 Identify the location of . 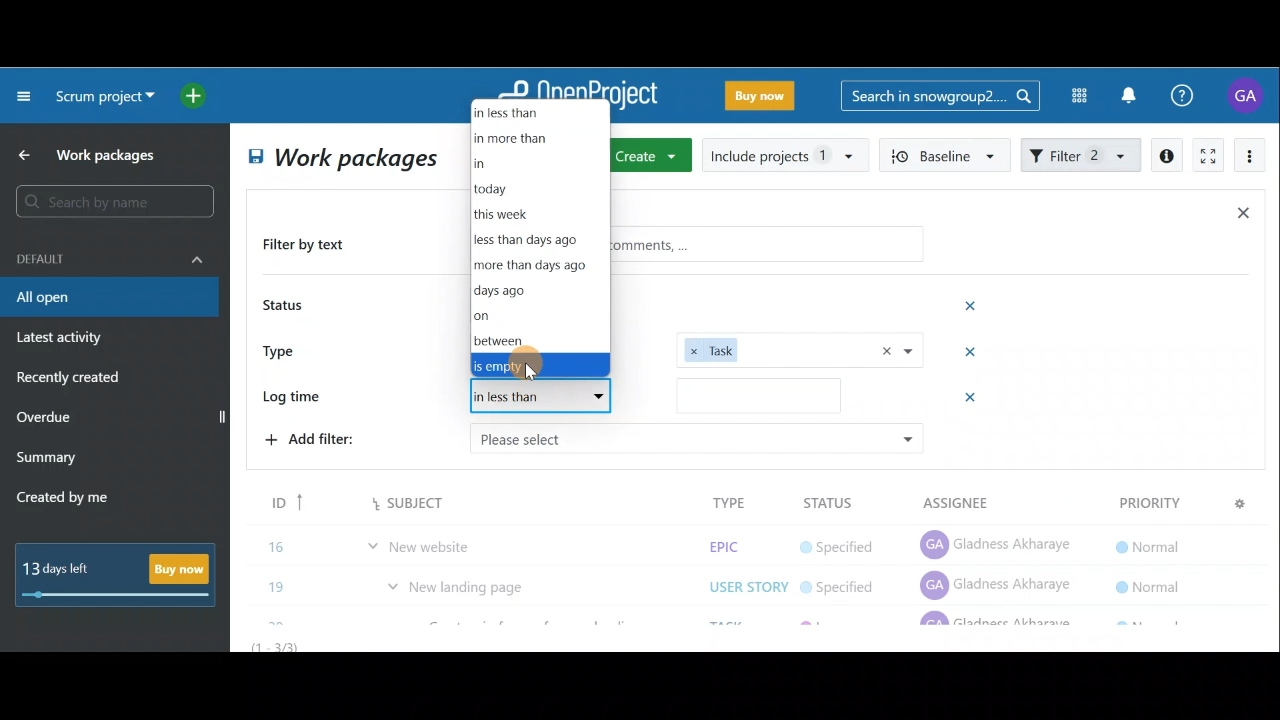
(695, 438).